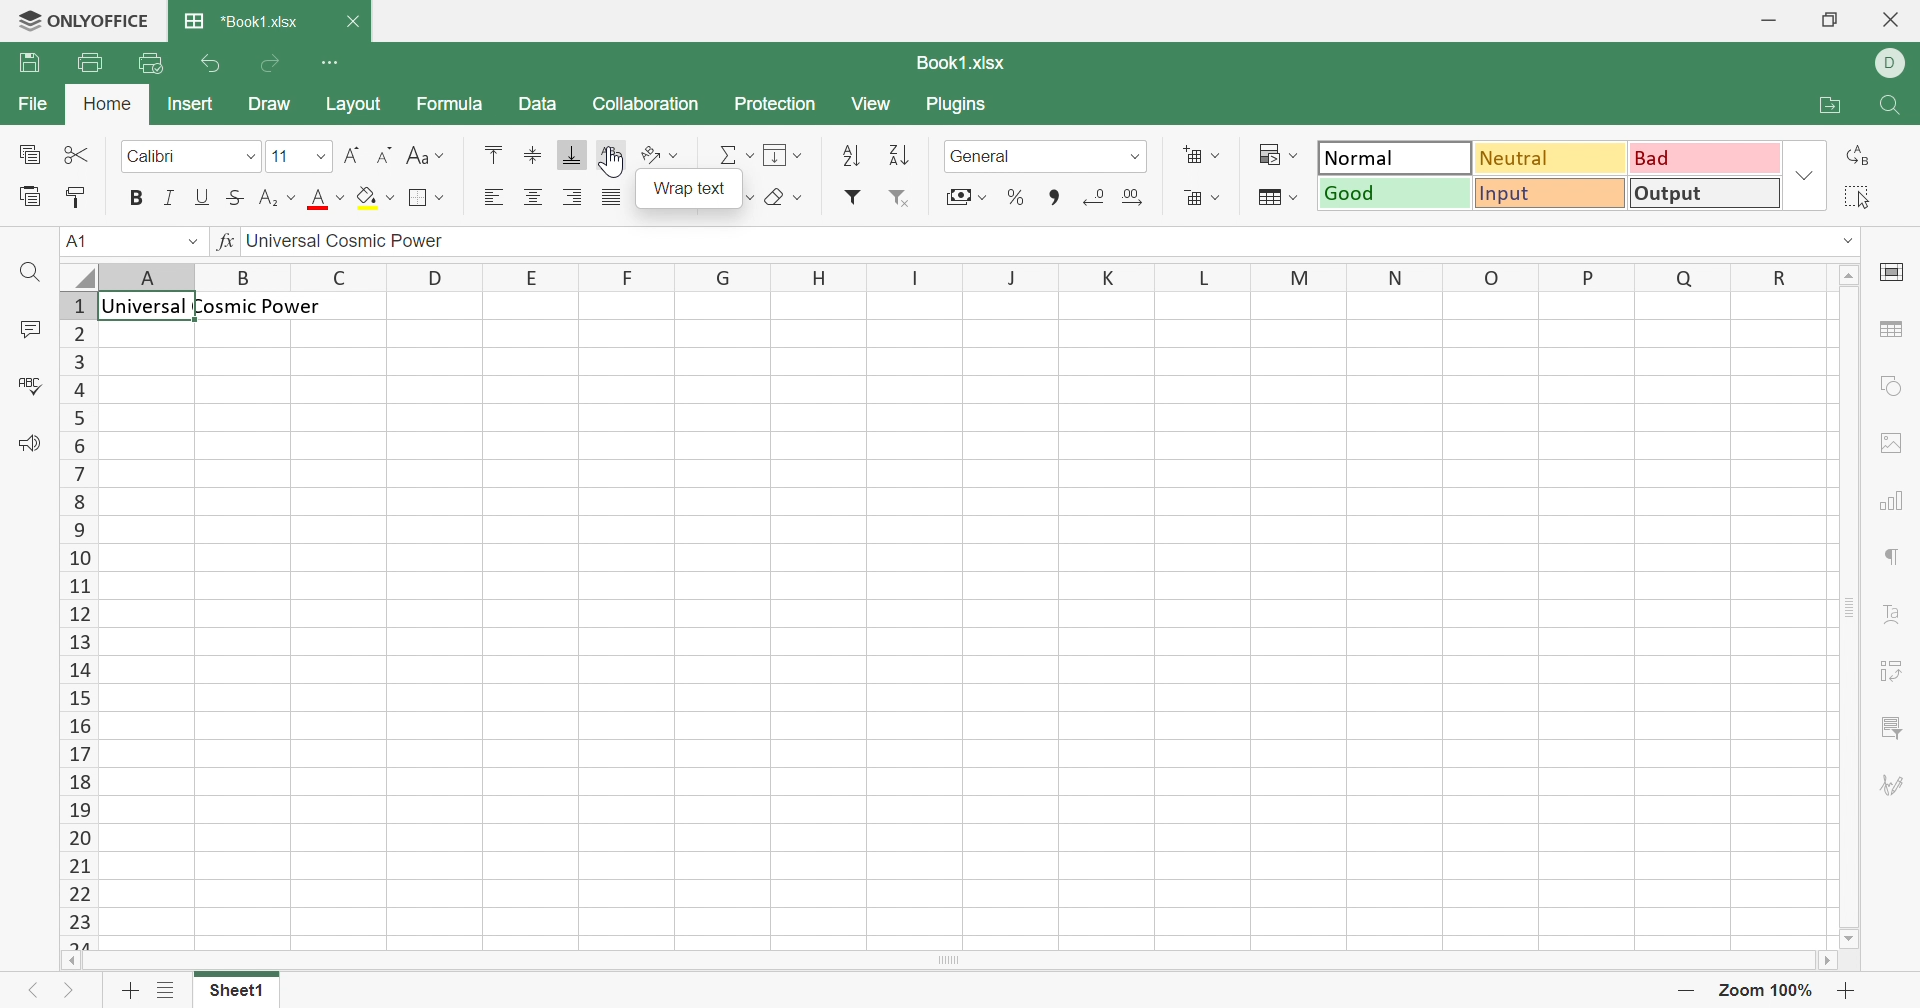 The height and width of the screenshot is (1008, 1920). I want to click on Output, so click(1708, 192).